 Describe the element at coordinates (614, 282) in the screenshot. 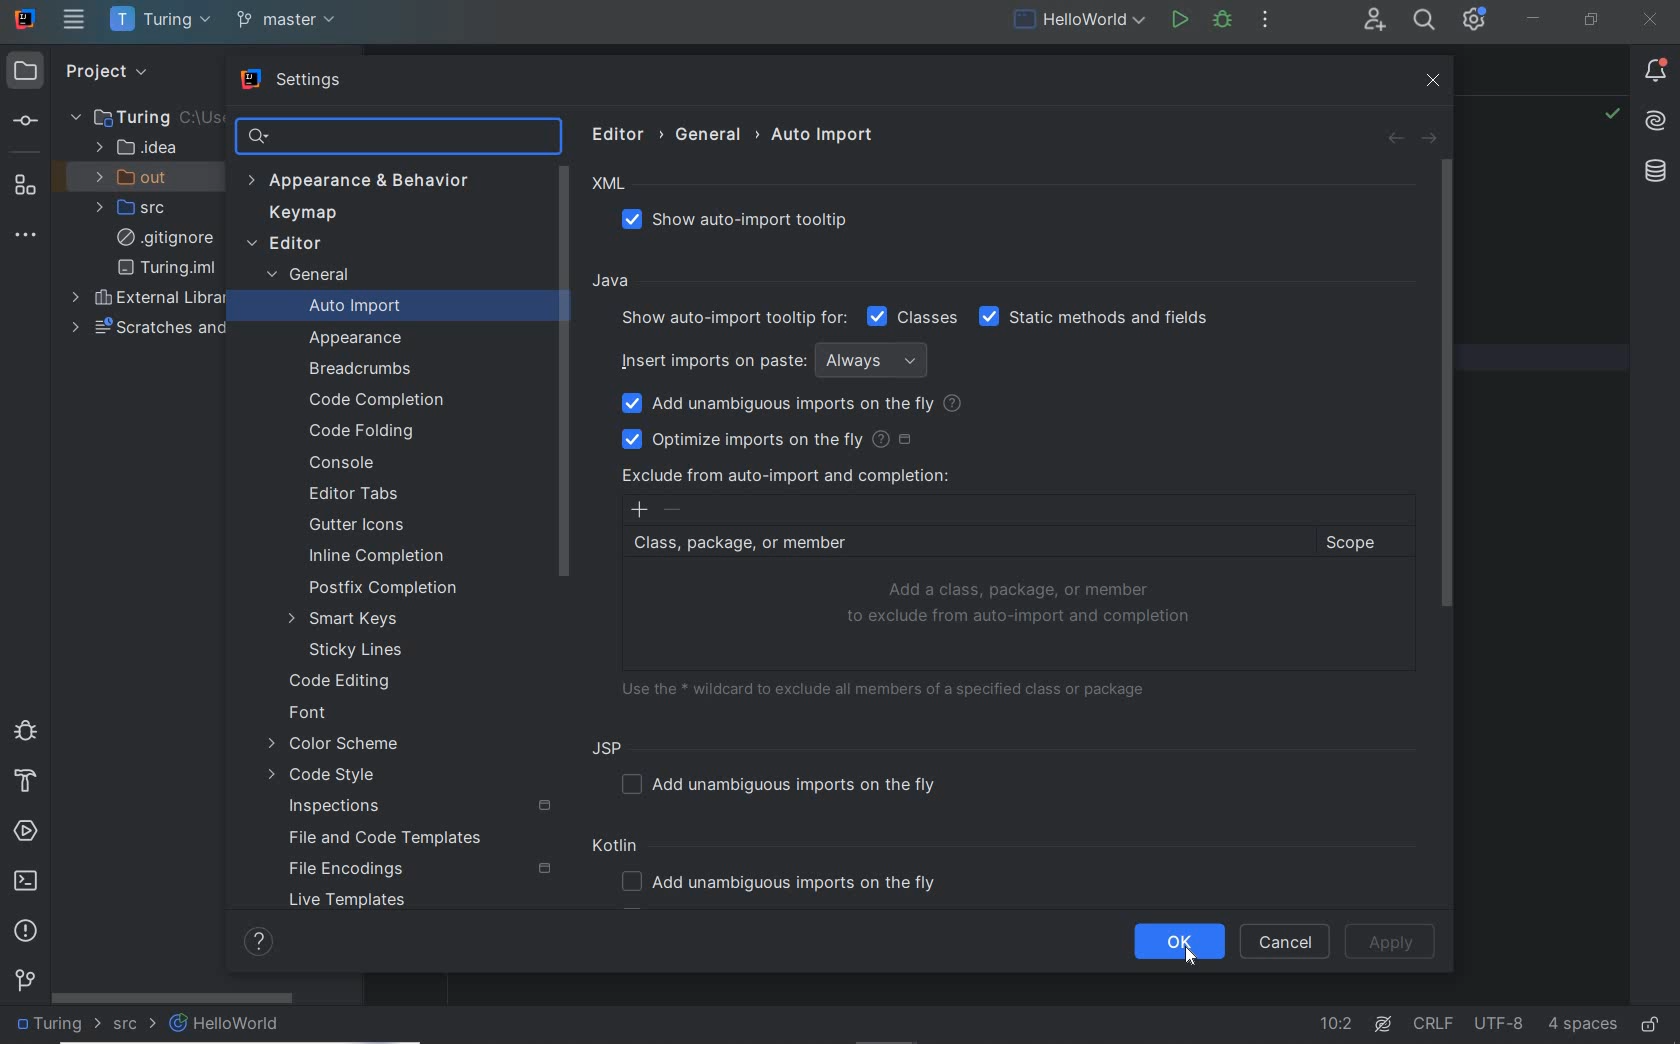

I see `JAVA` at that location.